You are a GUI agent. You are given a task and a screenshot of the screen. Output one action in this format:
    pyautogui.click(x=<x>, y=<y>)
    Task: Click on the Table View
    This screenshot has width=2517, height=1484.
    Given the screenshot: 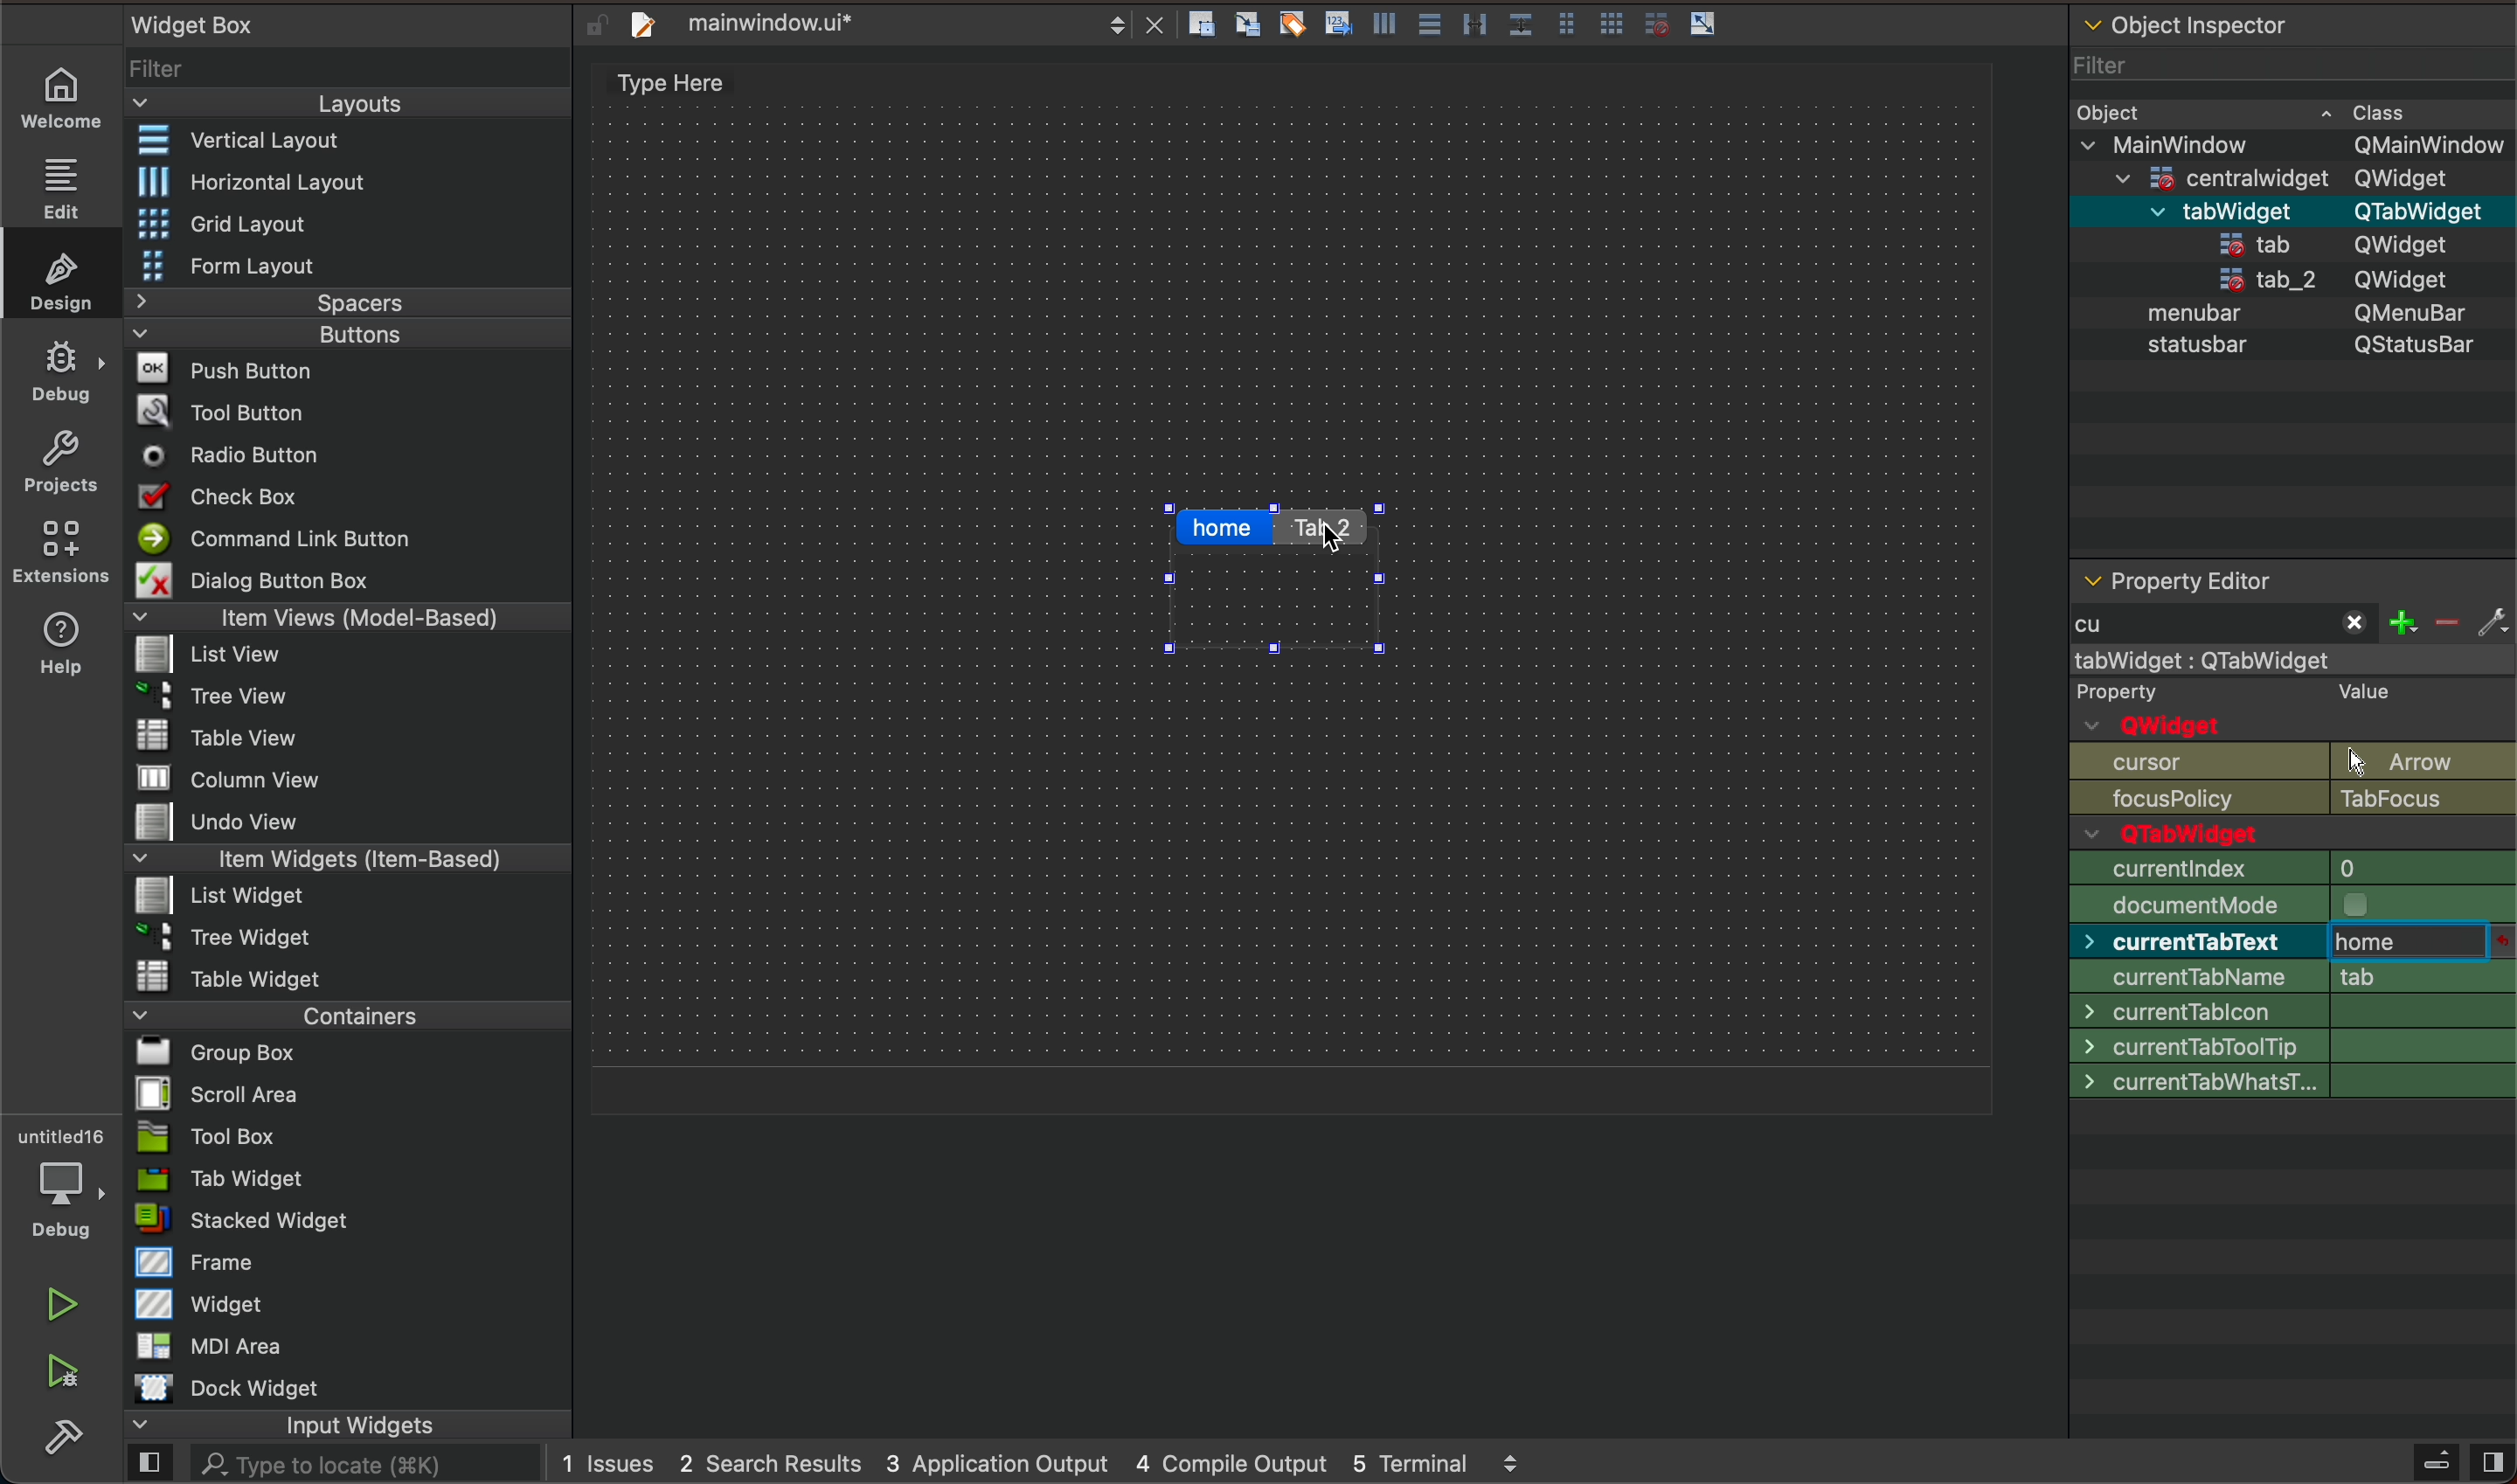 What is the action you would take?
    pyautogui.click(x=193, y=729)
    